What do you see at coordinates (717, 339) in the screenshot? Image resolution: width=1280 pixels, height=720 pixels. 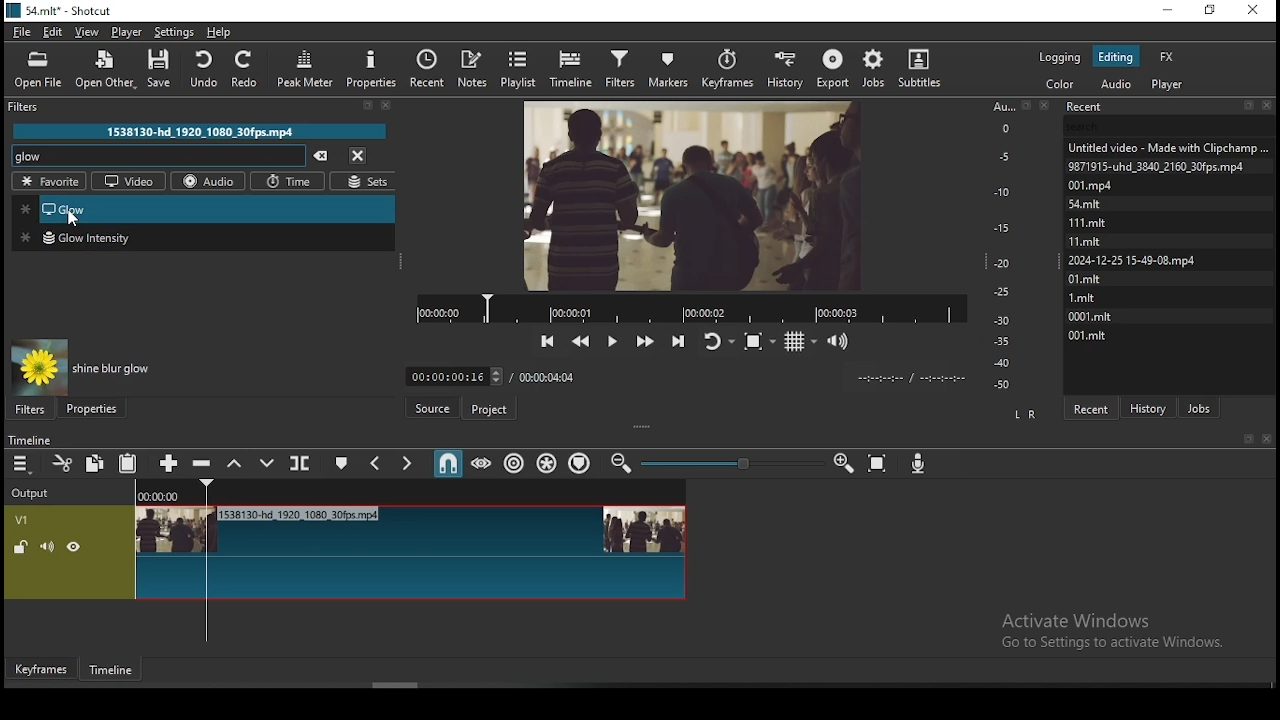 I see `toggle player looping` at bounding box center [717, 339].